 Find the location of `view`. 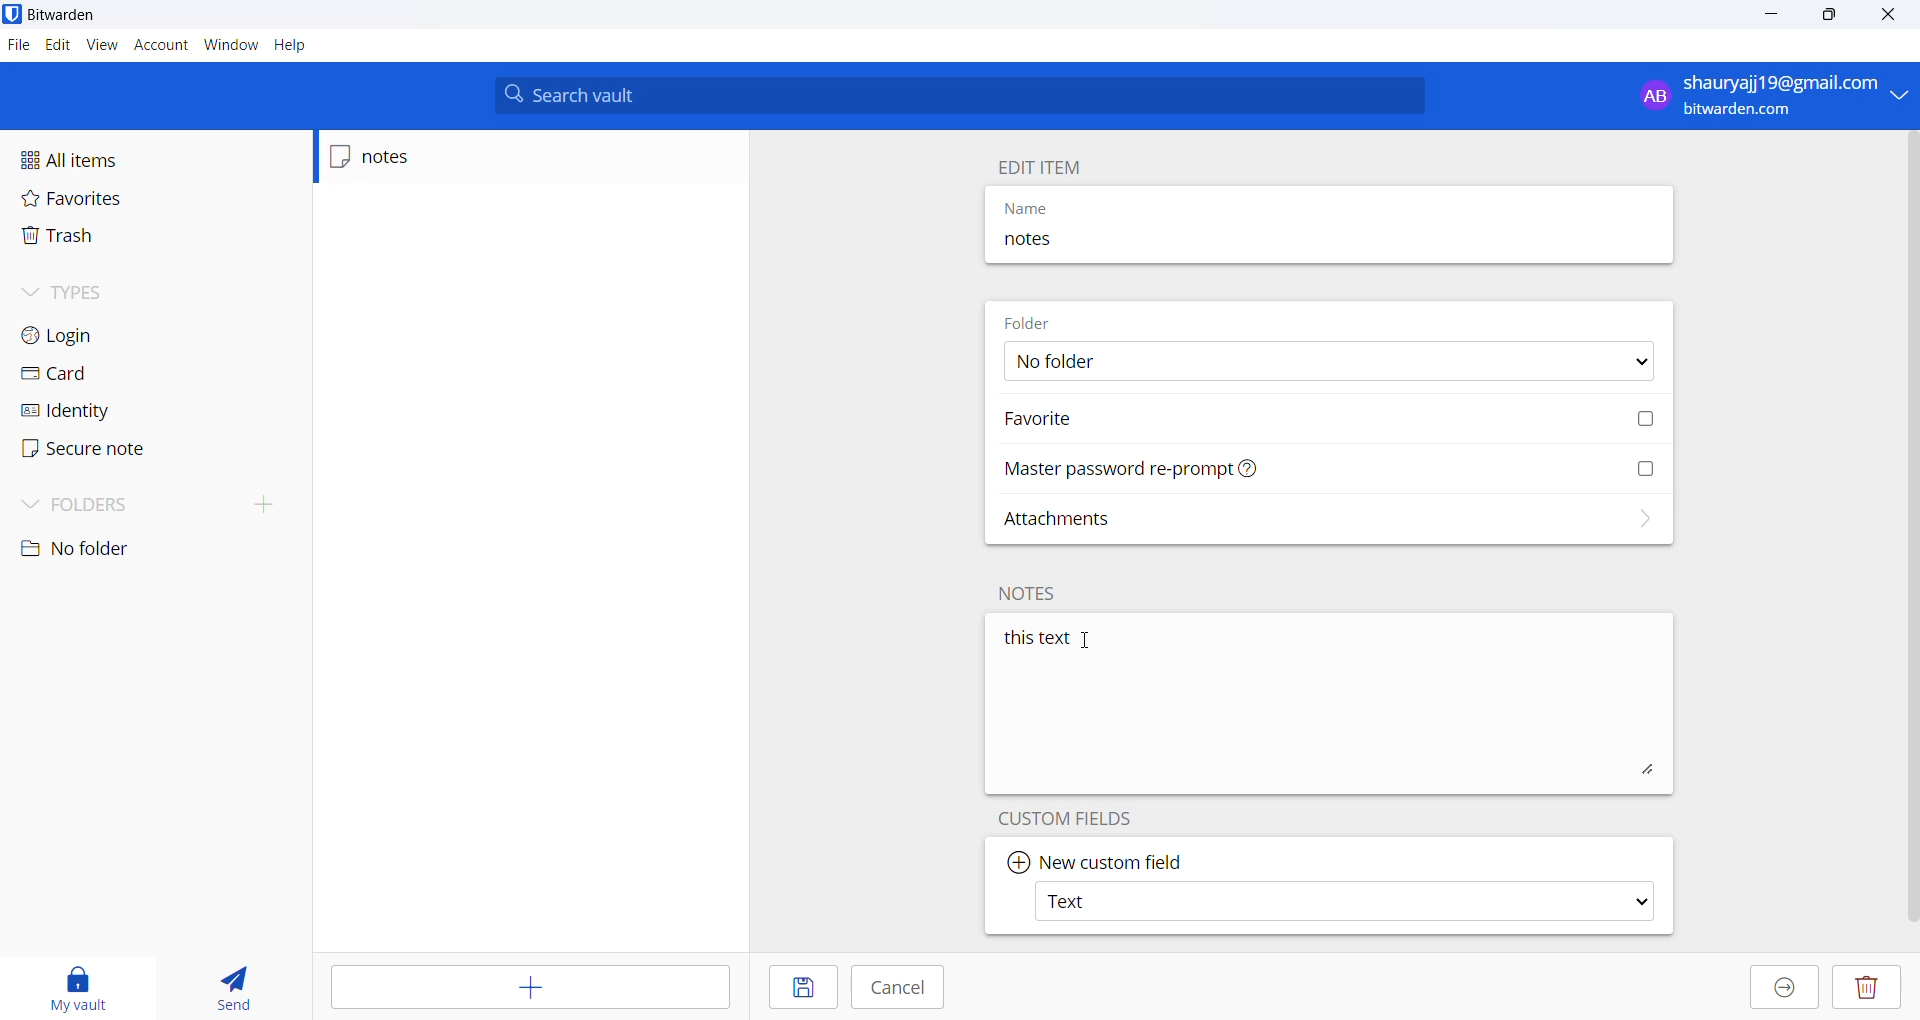

view is located at coordinates (100, 45).